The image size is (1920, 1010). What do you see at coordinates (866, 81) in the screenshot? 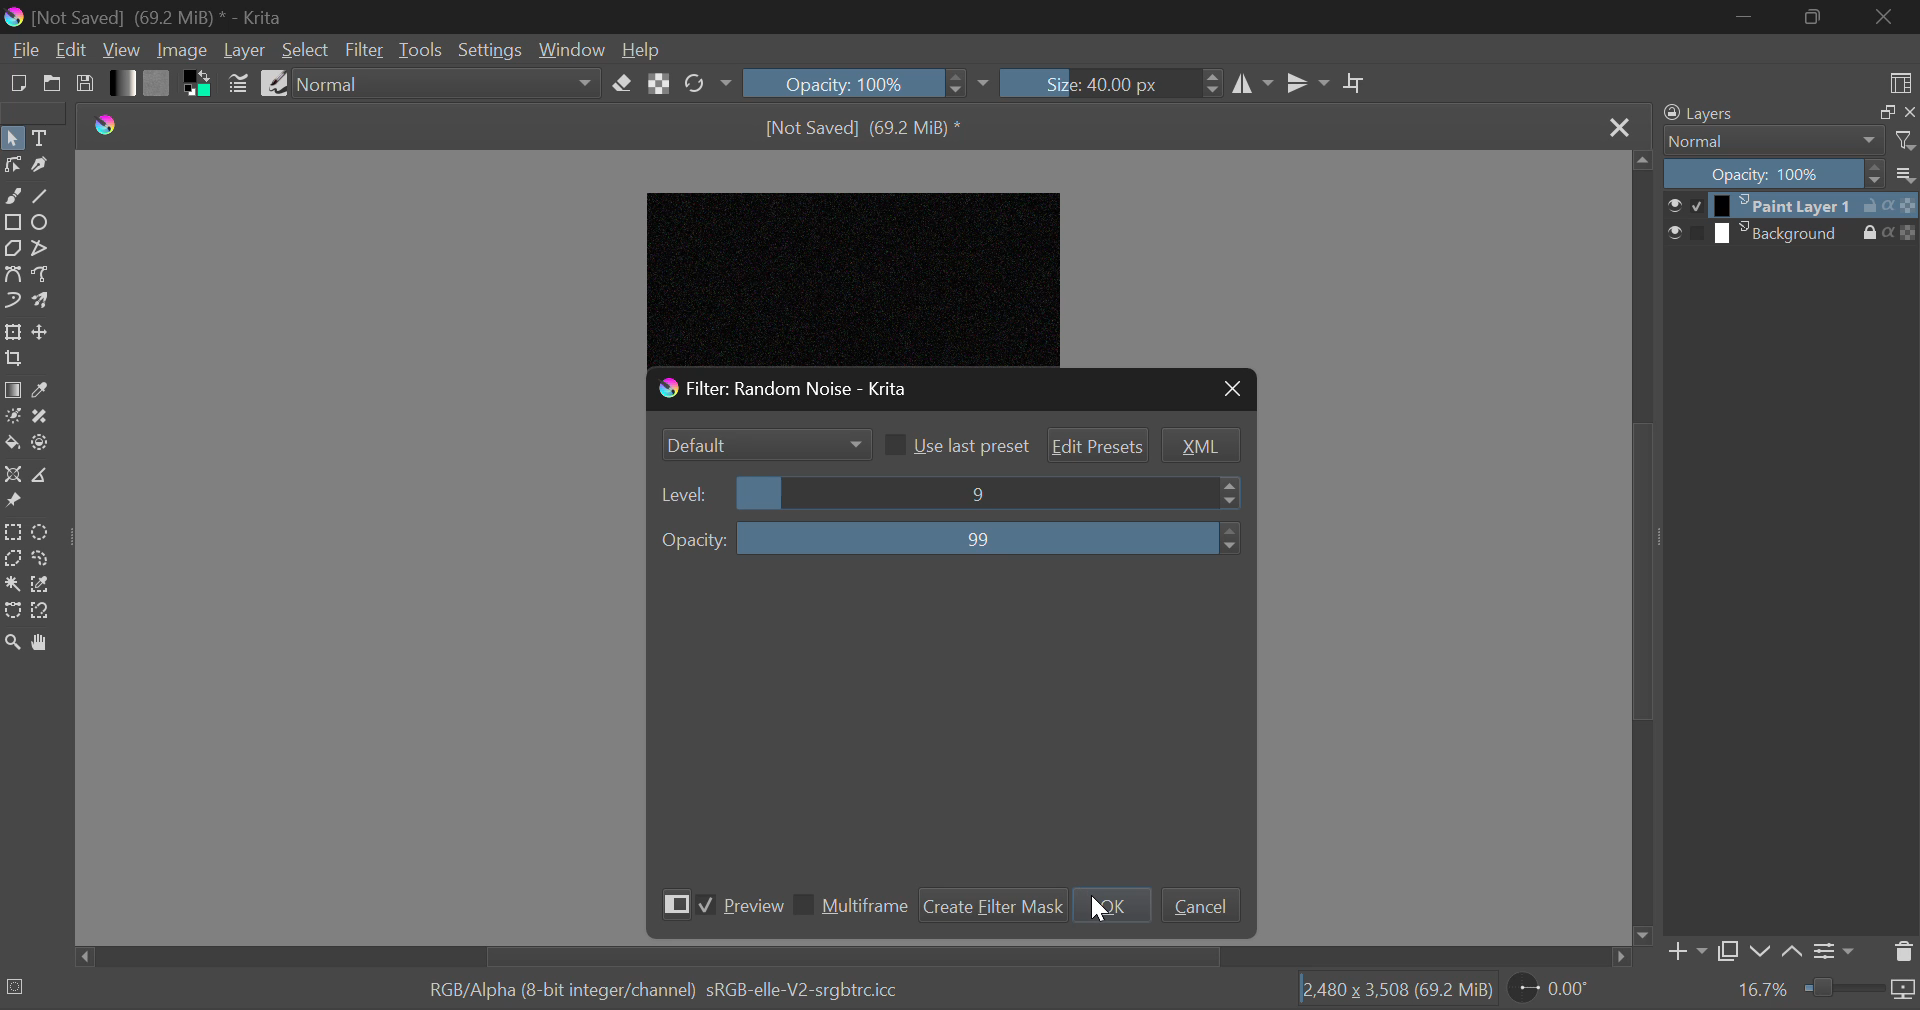
I see `Opacity` at bounding box center [866, 81].